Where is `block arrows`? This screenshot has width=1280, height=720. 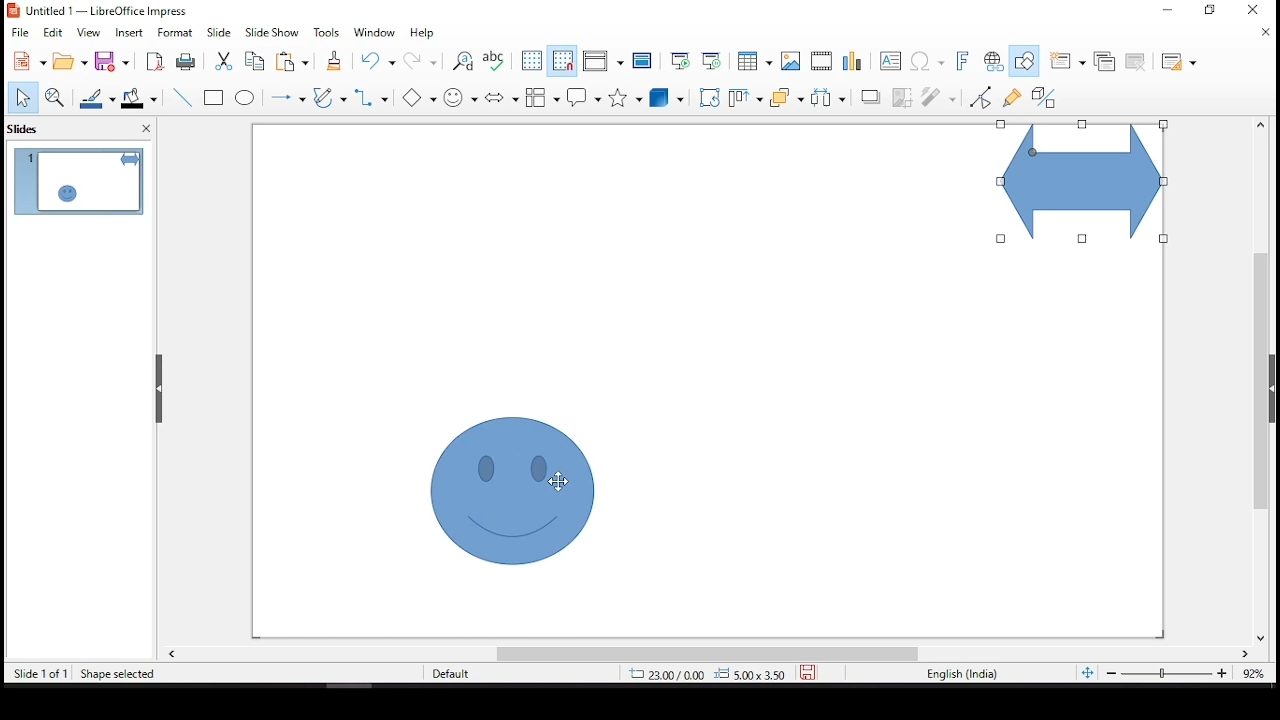 block arrows is located at coordinates (502, 99).